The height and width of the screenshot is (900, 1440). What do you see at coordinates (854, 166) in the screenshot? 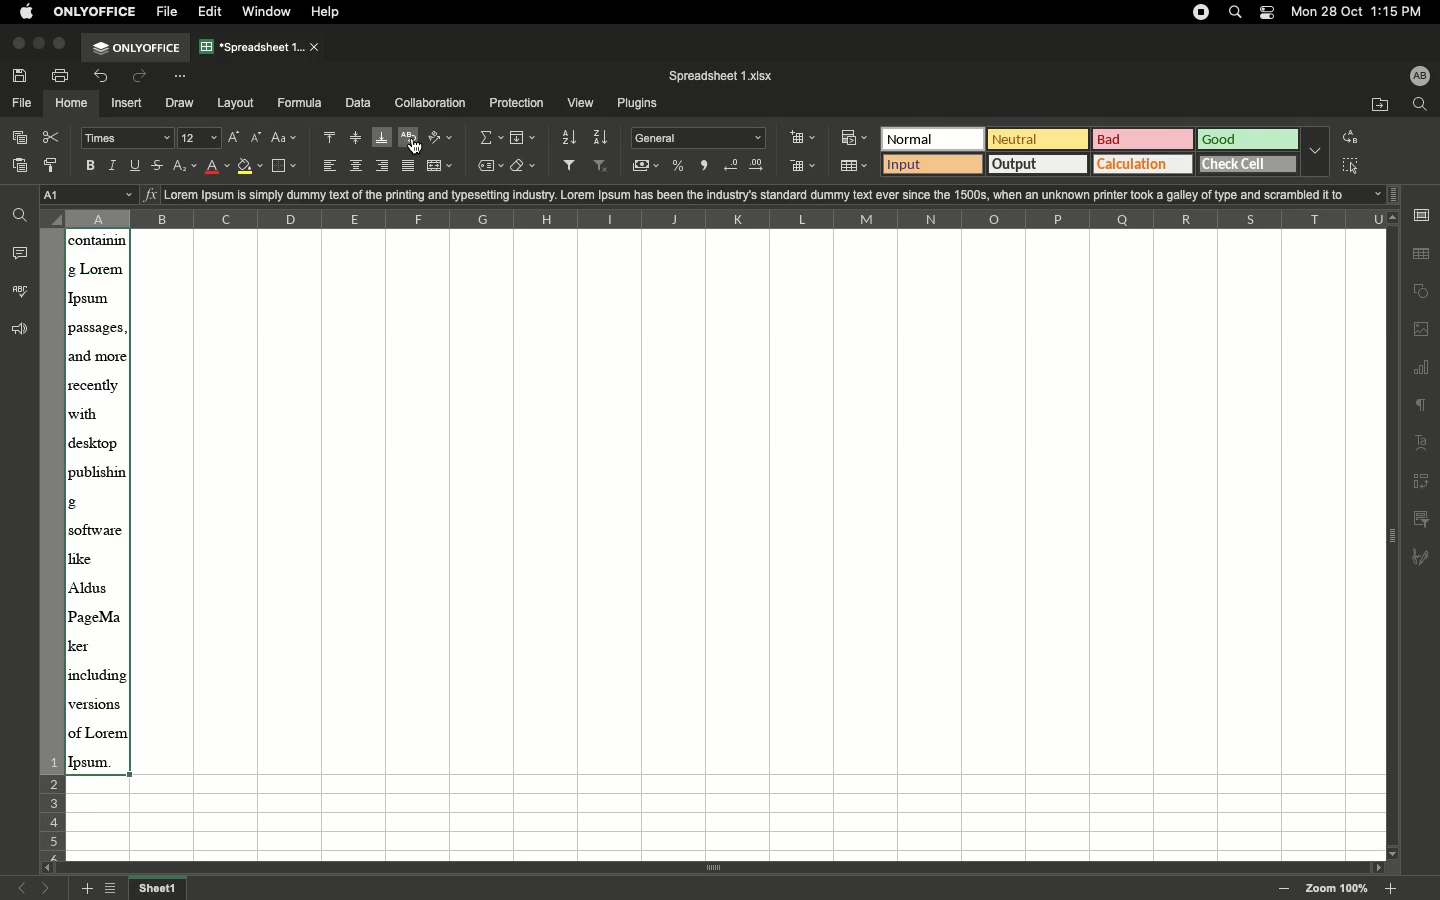
I see `Format as table template` at bounding box center [854, 166].